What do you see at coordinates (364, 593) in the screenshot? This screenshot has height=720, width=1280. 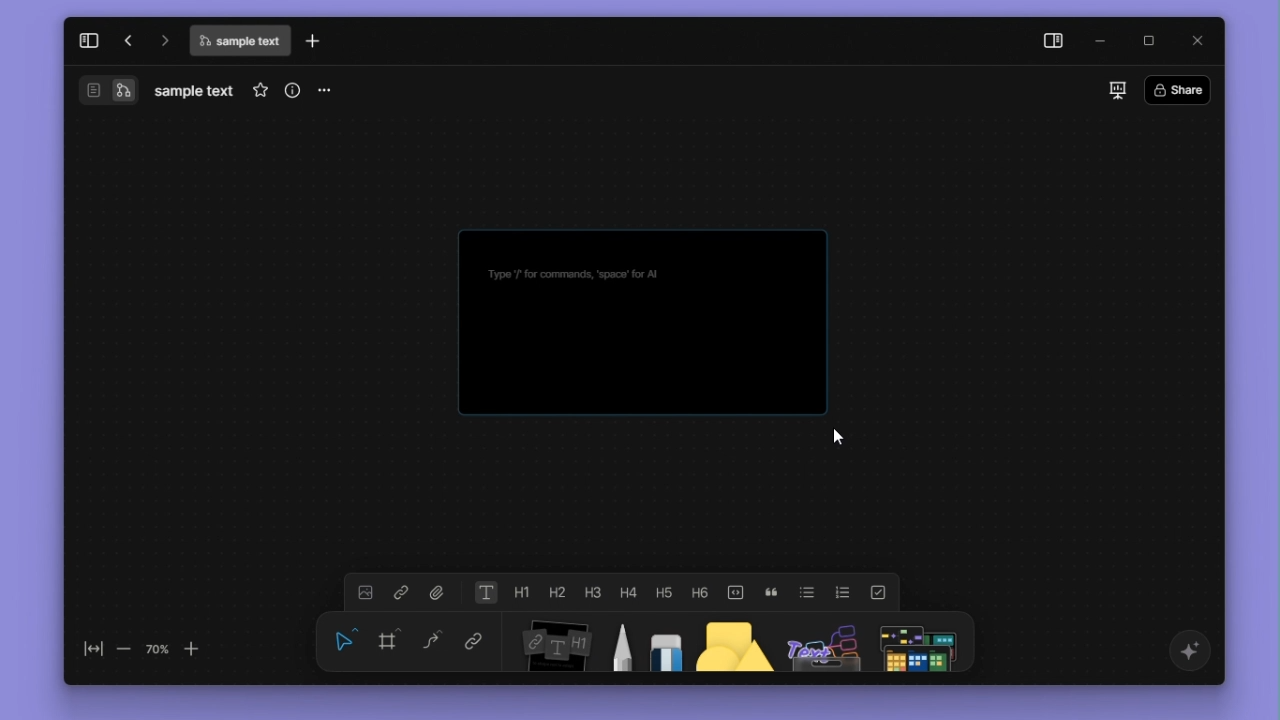 I see `image` at bounding box center [364, 593].